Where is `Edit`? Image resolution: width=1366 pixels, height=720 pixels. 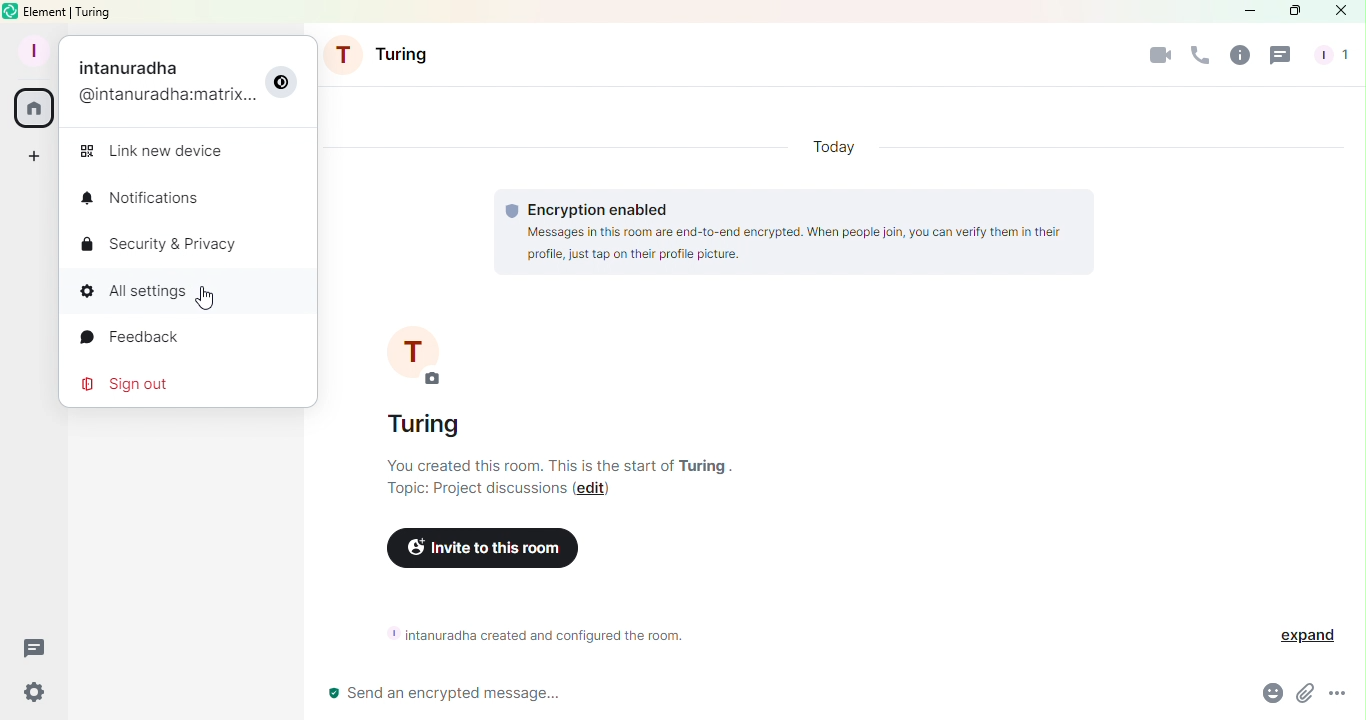
Edit is located at coordinates (602, 488).